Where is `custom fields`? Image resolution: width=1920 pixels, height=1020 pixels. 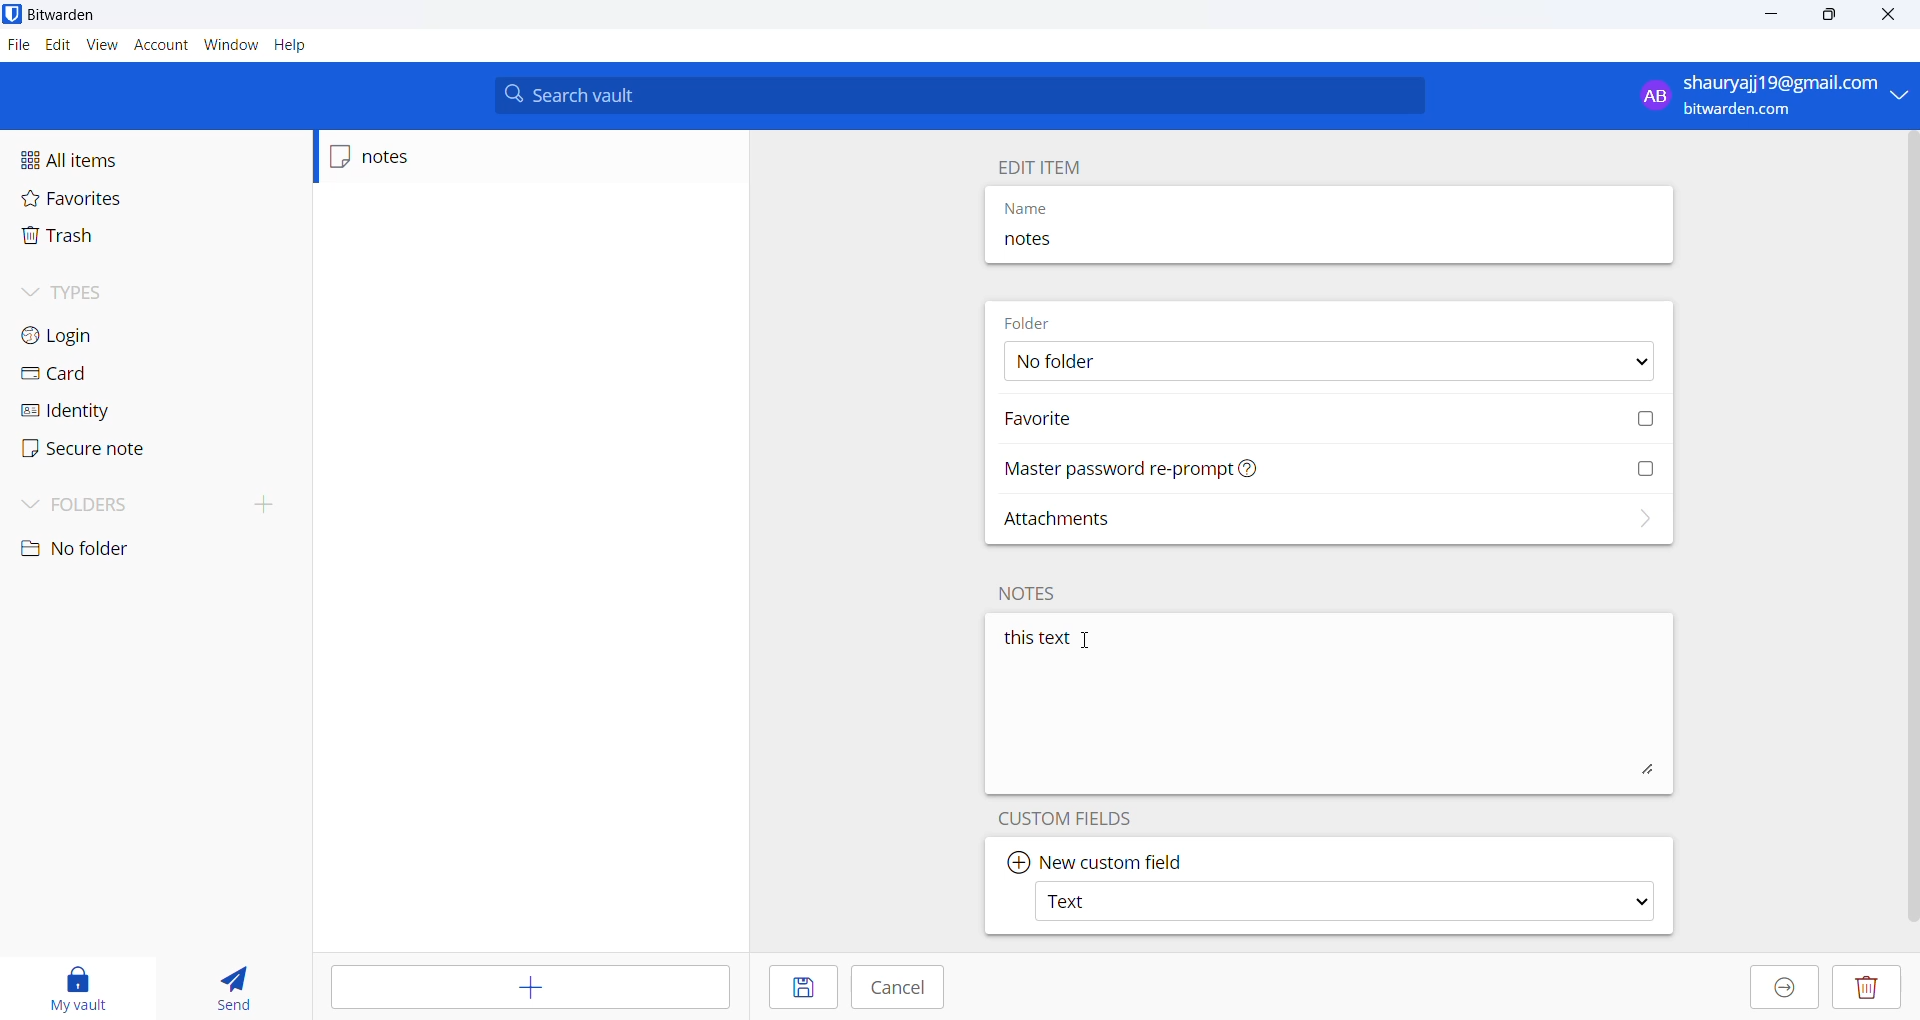 custom fields is located at coordinates (1072, 819).